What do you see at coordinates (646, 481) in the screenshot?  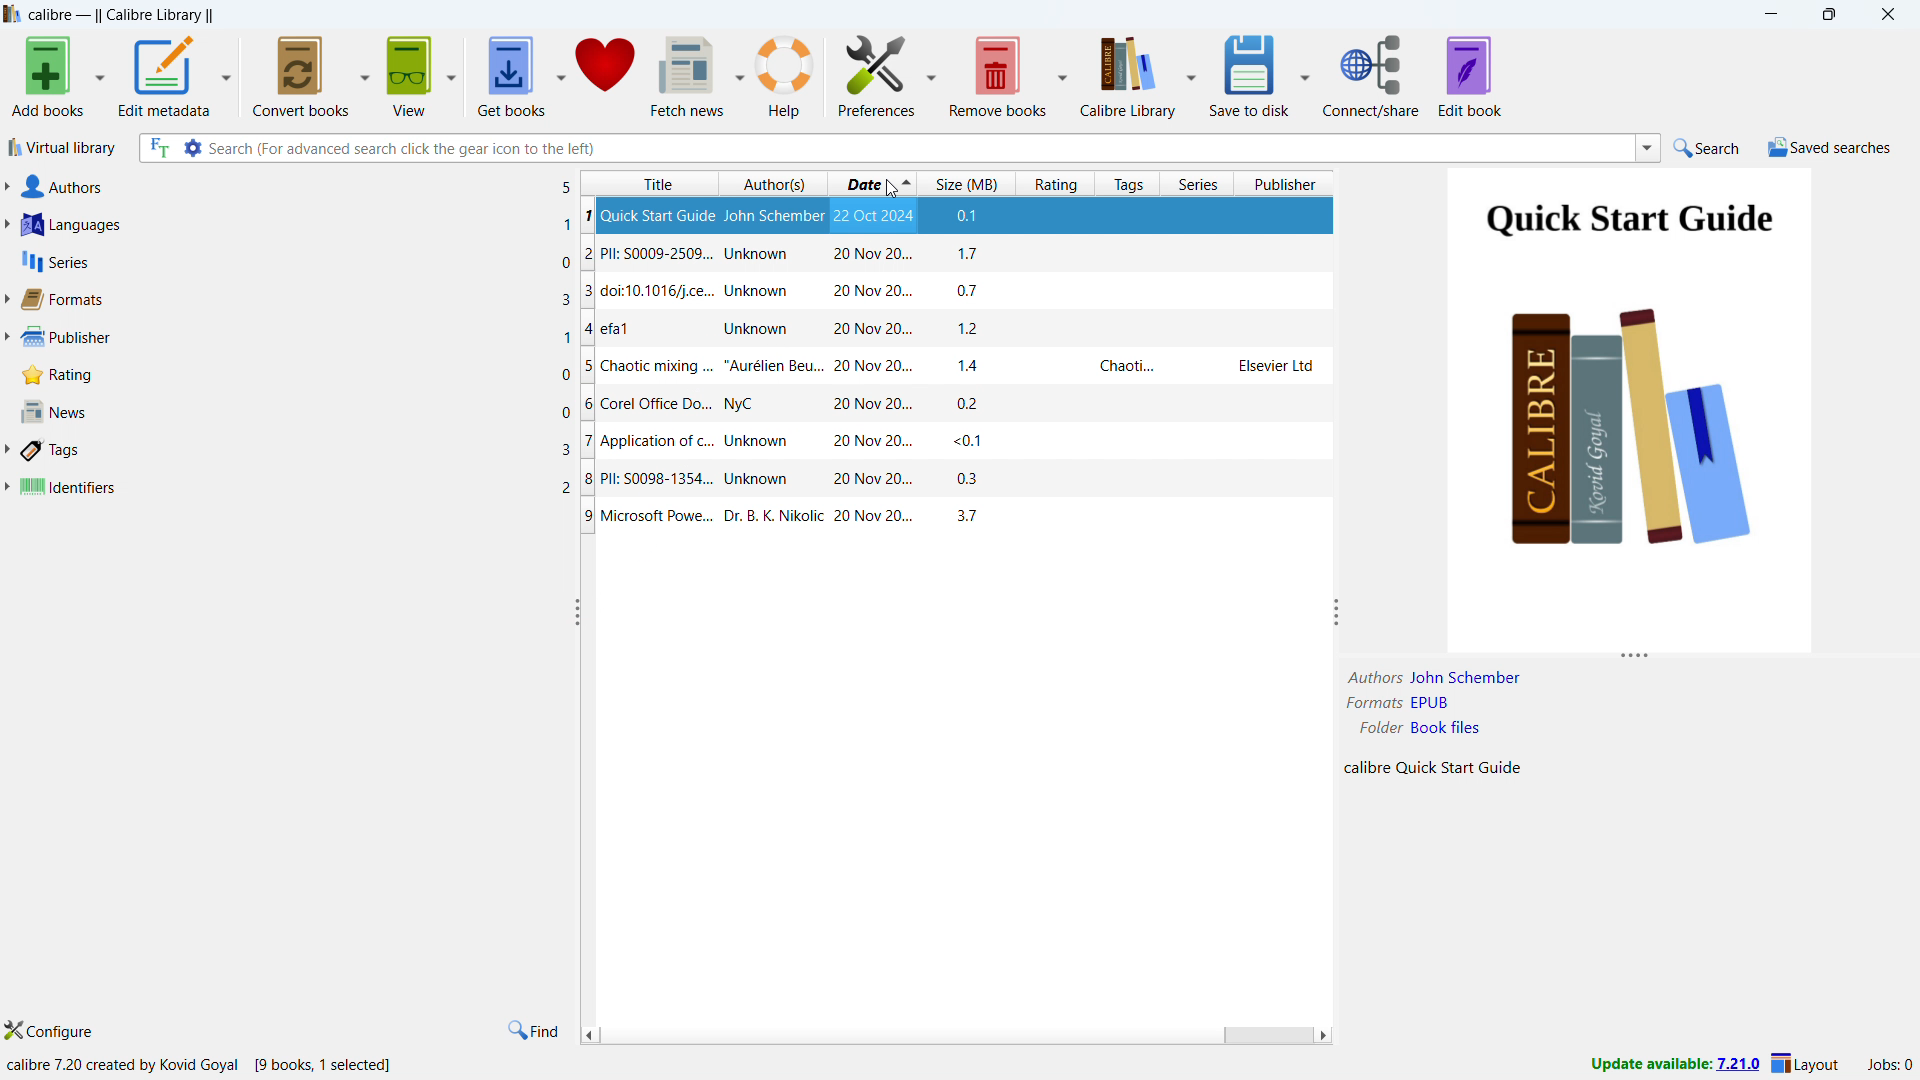 I see `8 Corel Office Do...` at bounding box center [646, 481].